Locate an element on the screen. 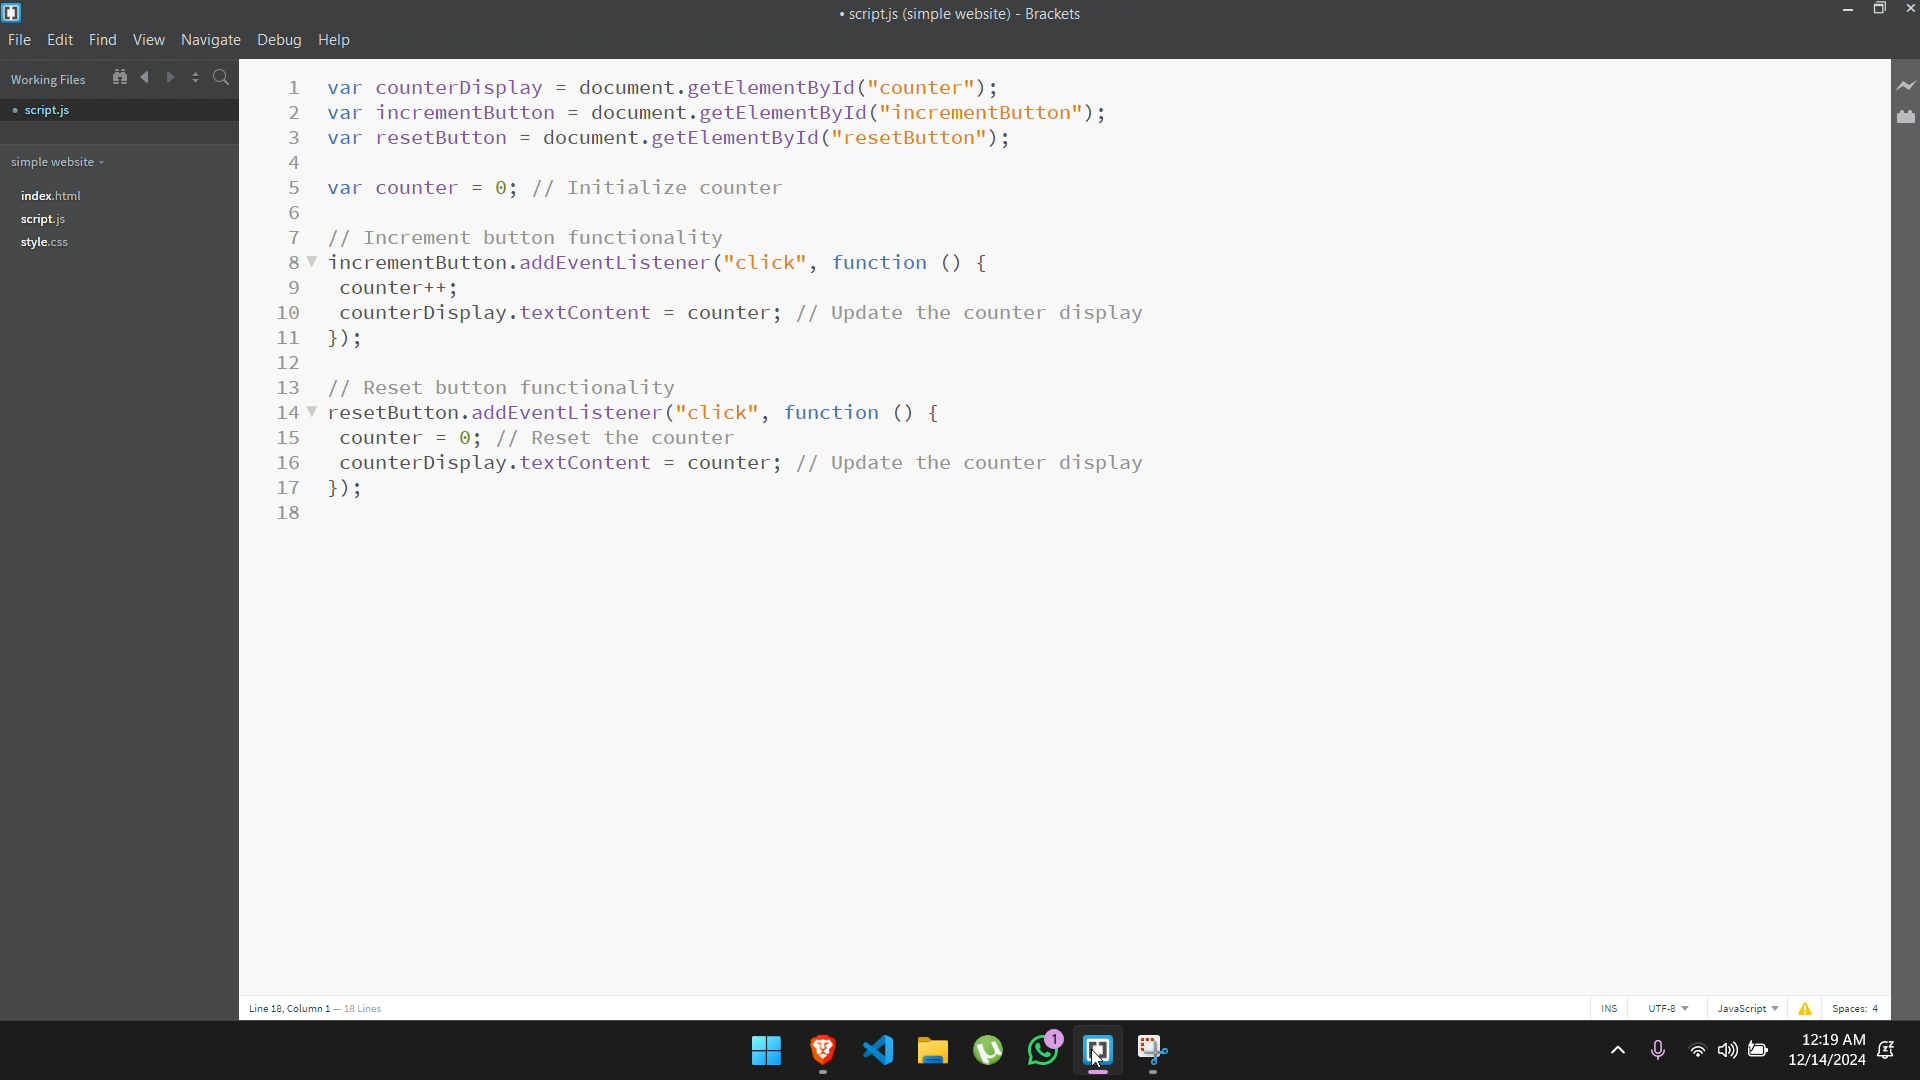 The width and height of the screenshot is (1920, 1080). minimize is located at coordinates (1849, 9).